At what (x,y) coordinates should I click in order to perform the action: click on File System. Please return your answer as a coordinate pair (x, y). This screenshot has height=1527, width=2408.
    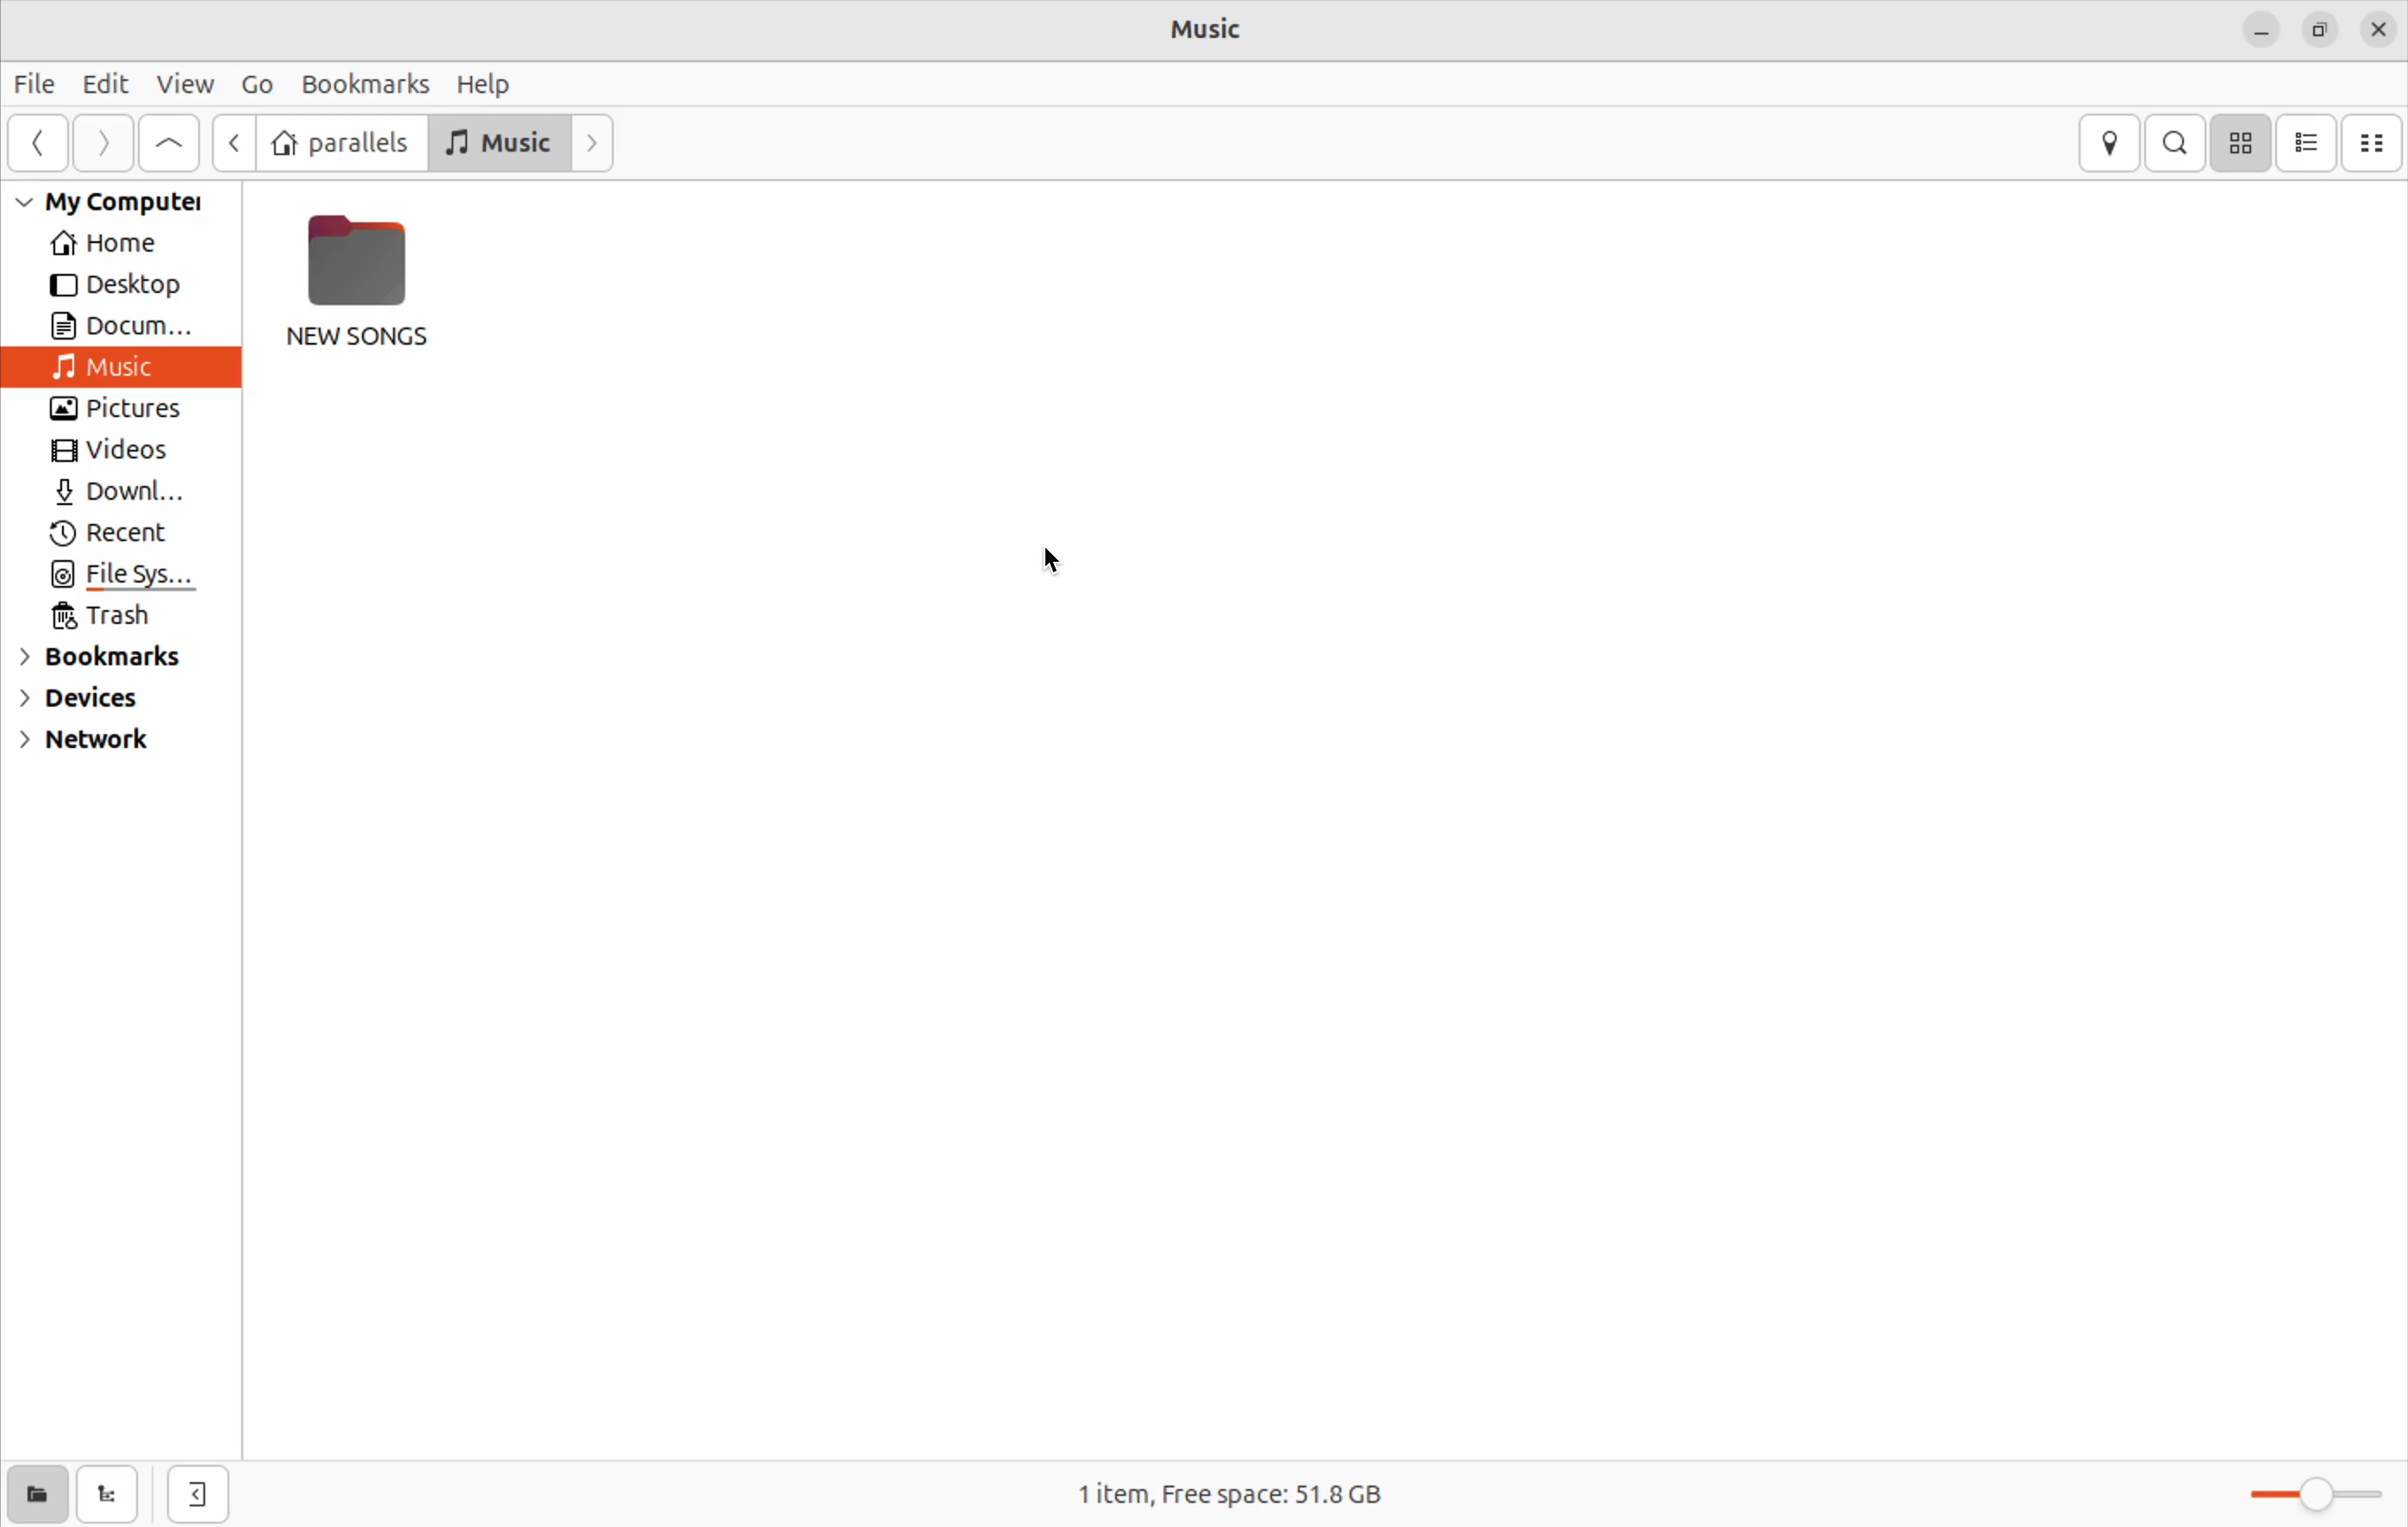
    Looking at the image, I should click on (128, 576).